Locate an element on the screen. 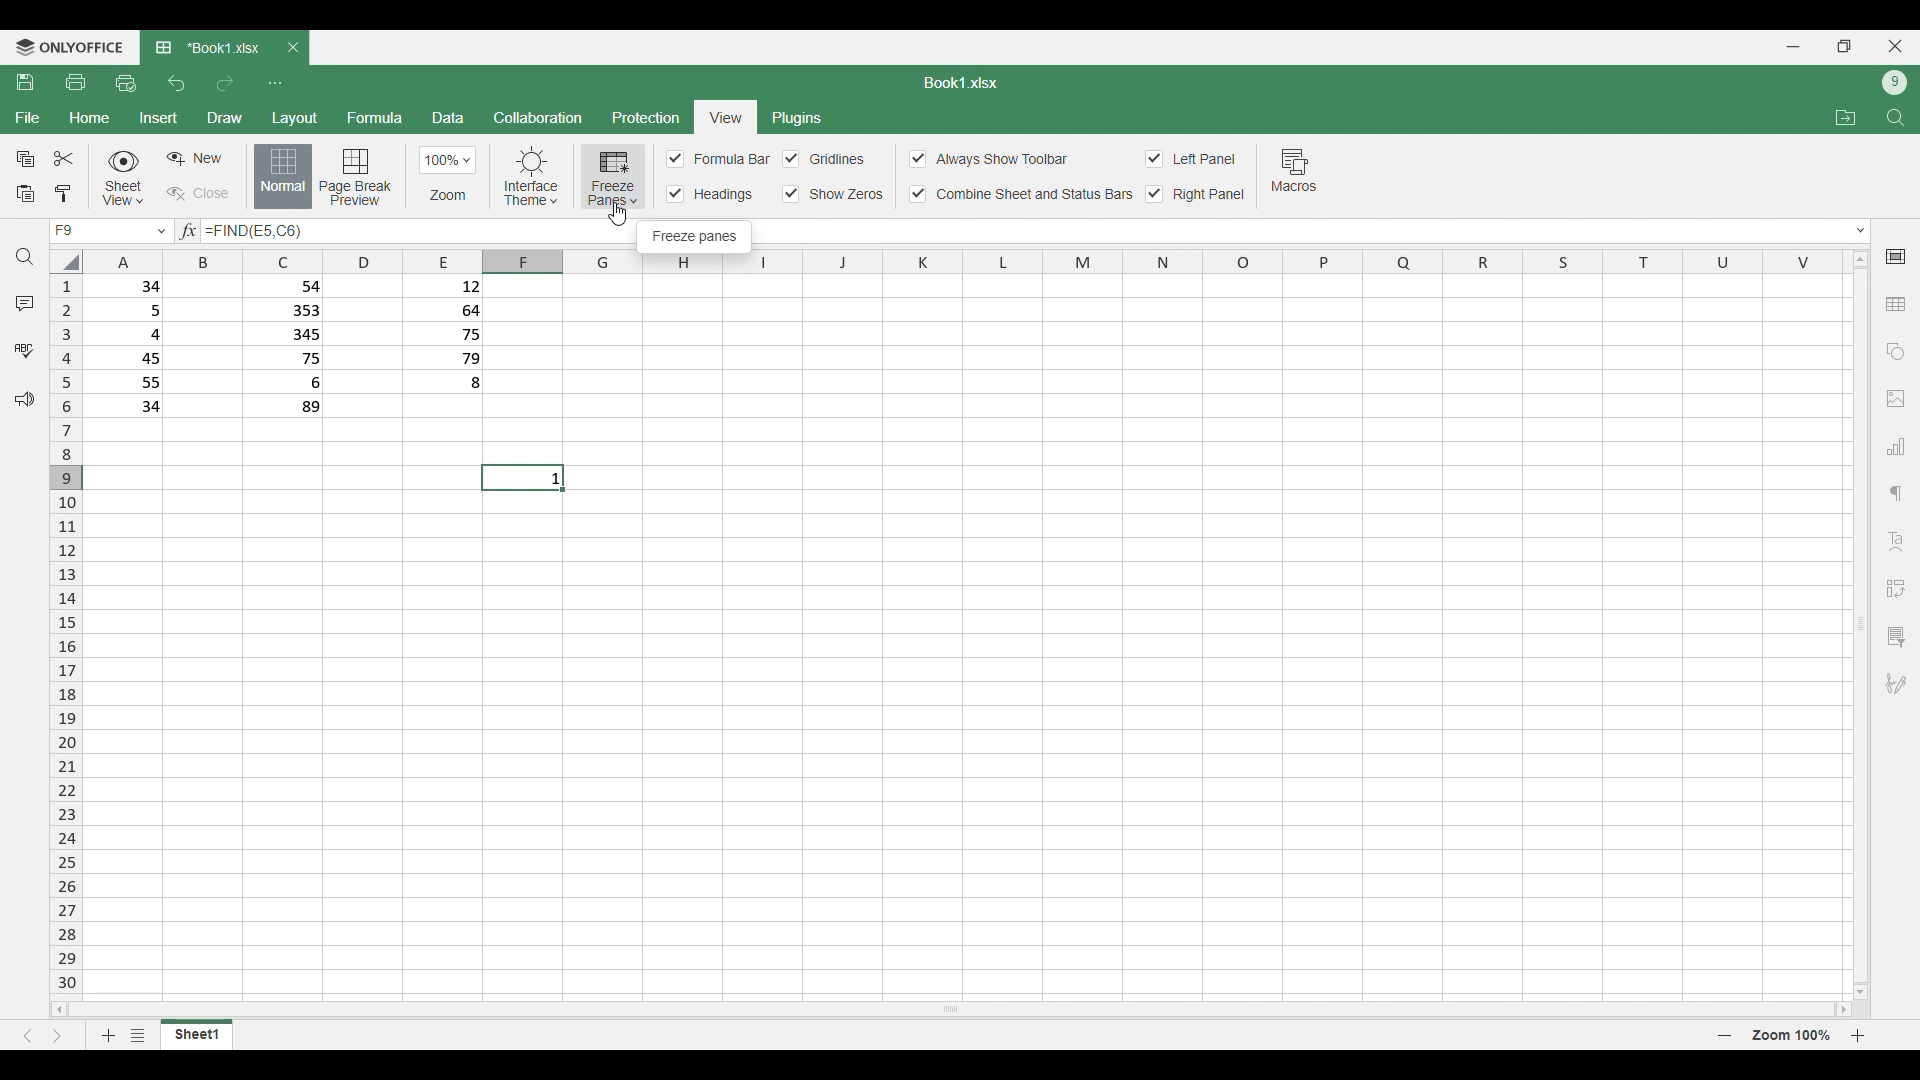  Toggles for left panel is located at coordinates (1191, 160).